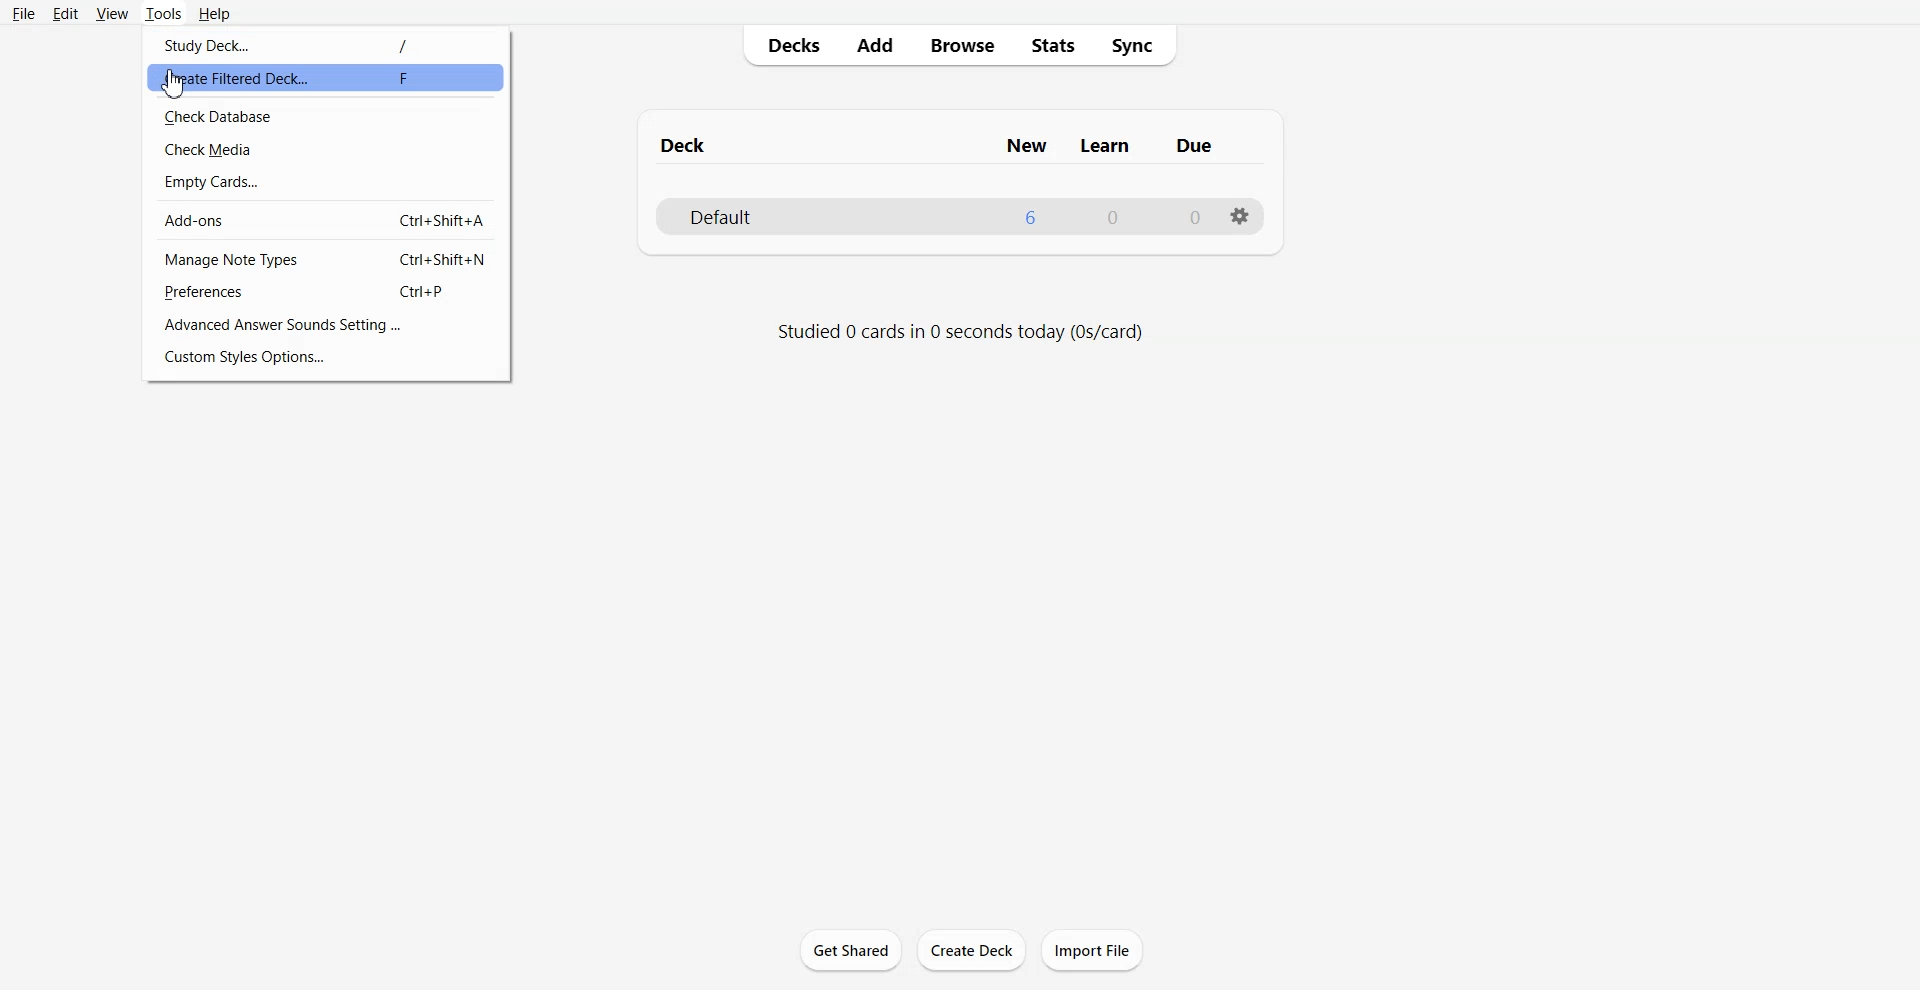  What do you see at coordinates (328, 114) in the screenshot?
I see `Check Database` at bounding box center [328, 114].